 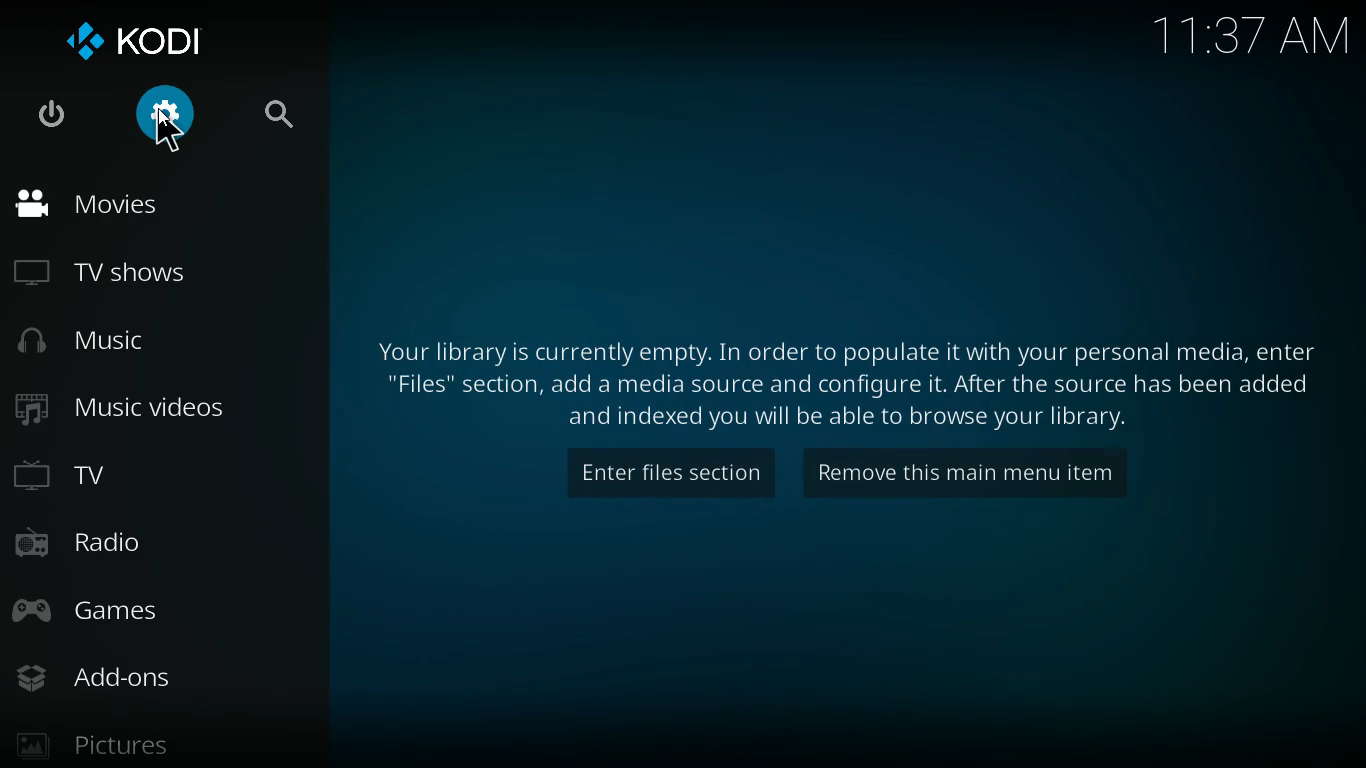 I want to click on remove this main menu item, so click(x=960, y=473).